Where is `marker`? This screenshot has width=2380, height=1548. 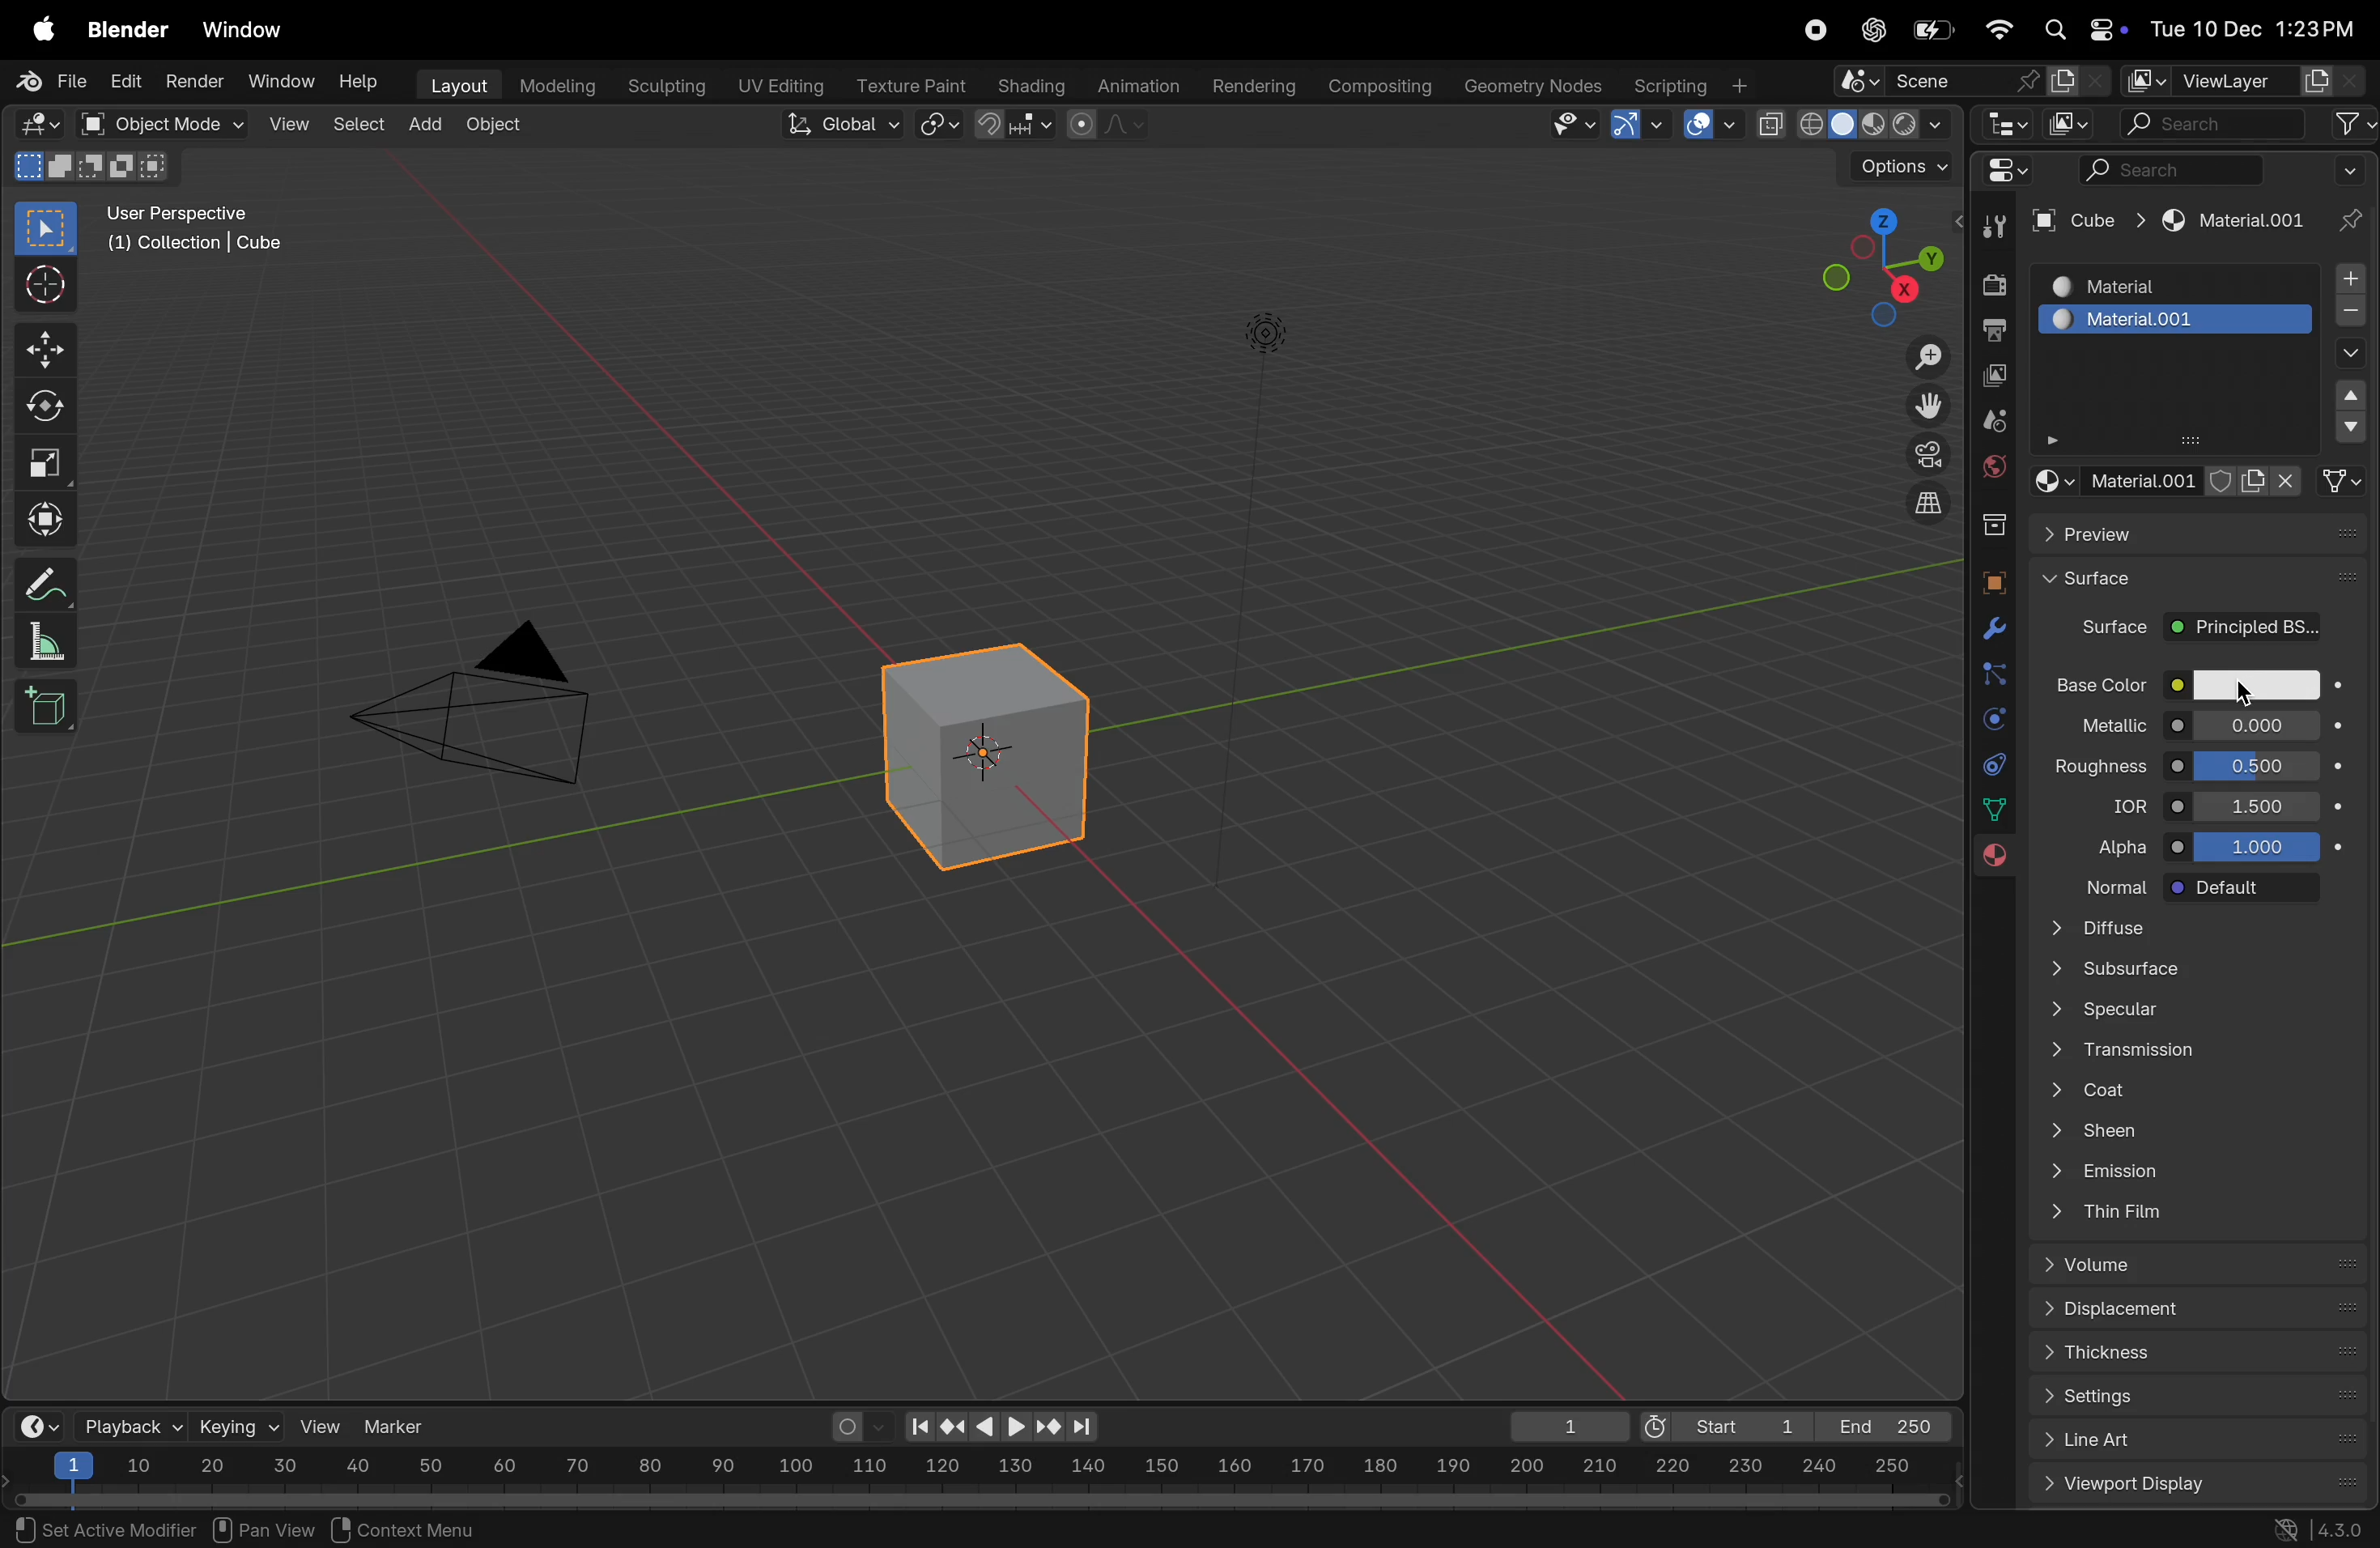 marker is located at coordinates (402, 1424).